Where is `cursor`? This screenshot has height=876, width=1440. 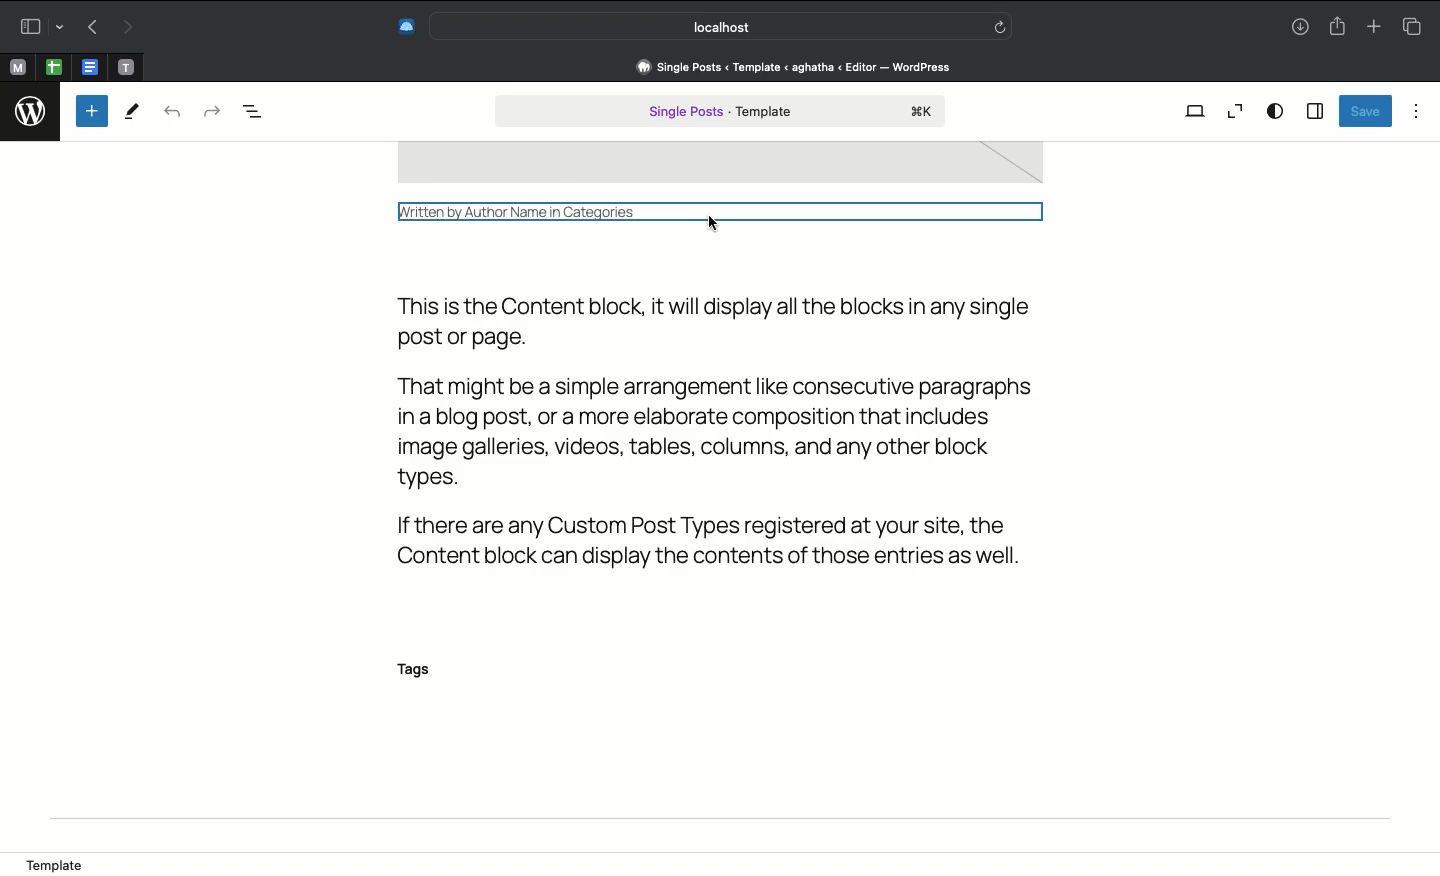
cursor is located at coordinates (718, 232).